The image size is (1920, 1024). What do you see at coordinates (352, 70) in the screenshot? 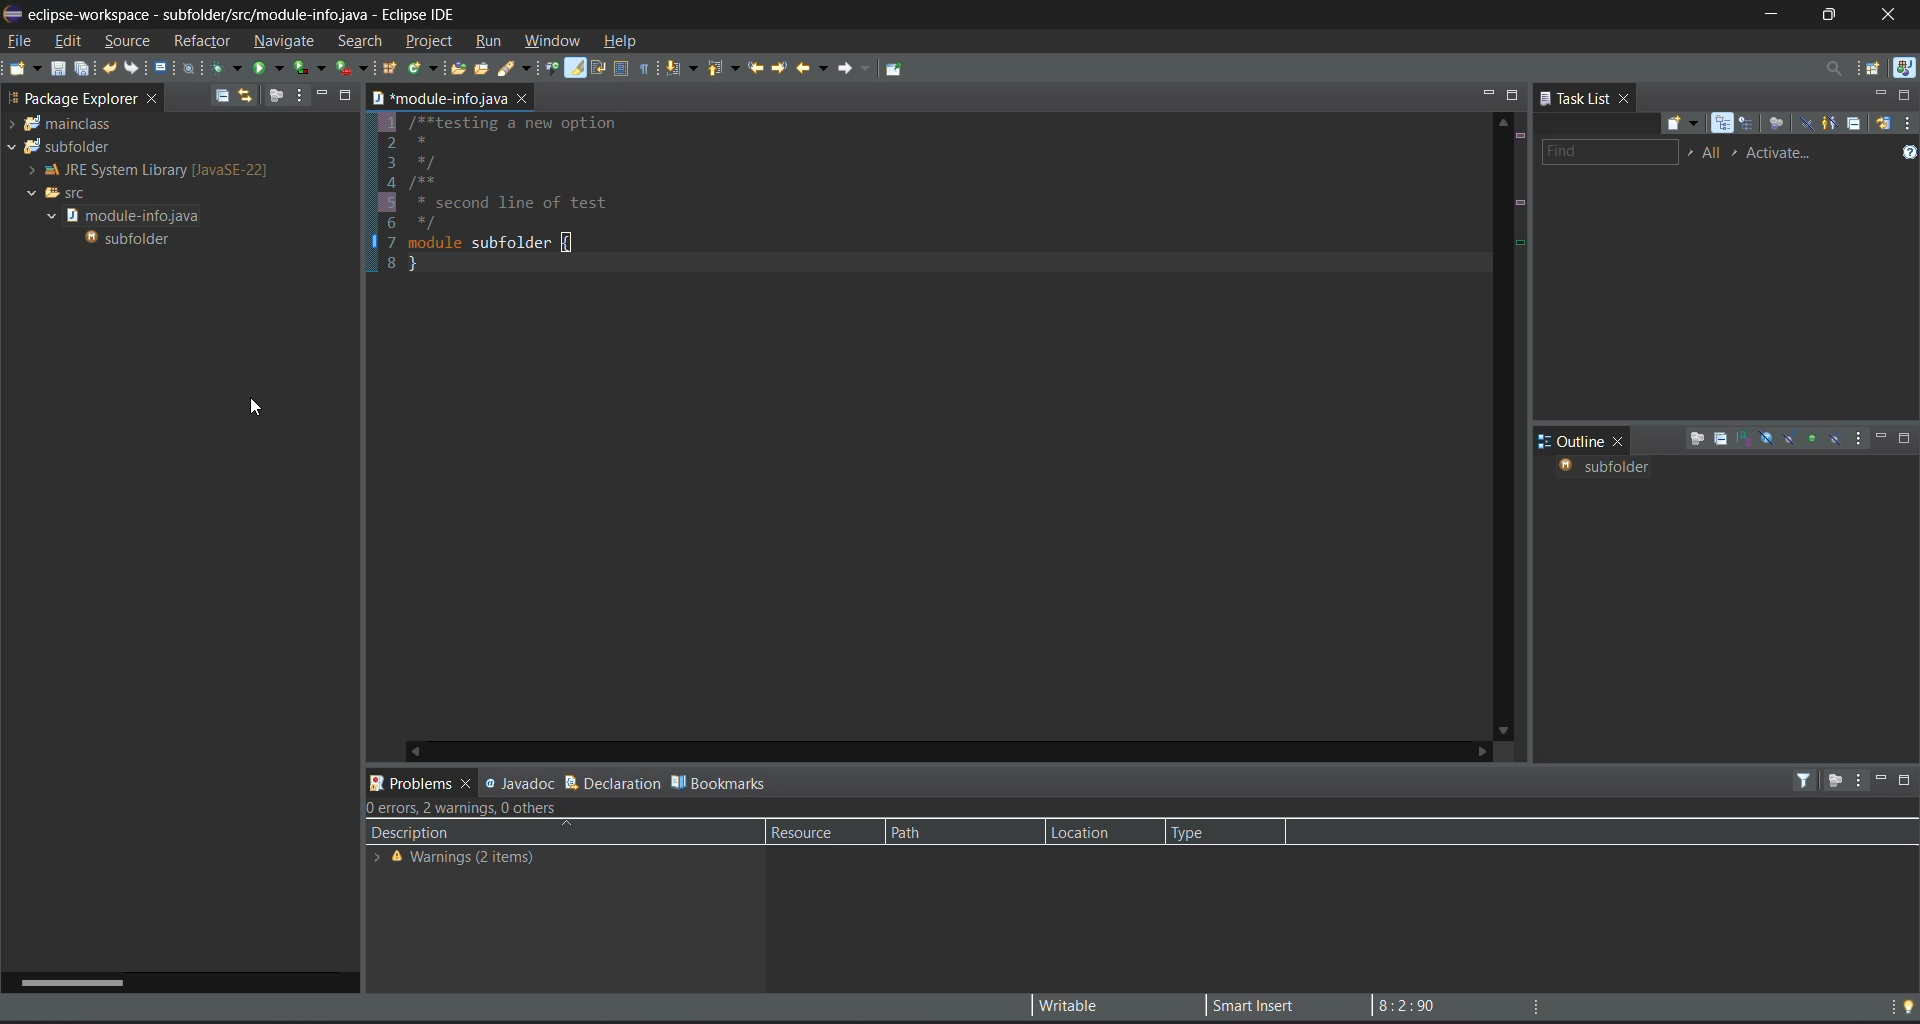
I see `run last tool` at bounding box center [352, 70].